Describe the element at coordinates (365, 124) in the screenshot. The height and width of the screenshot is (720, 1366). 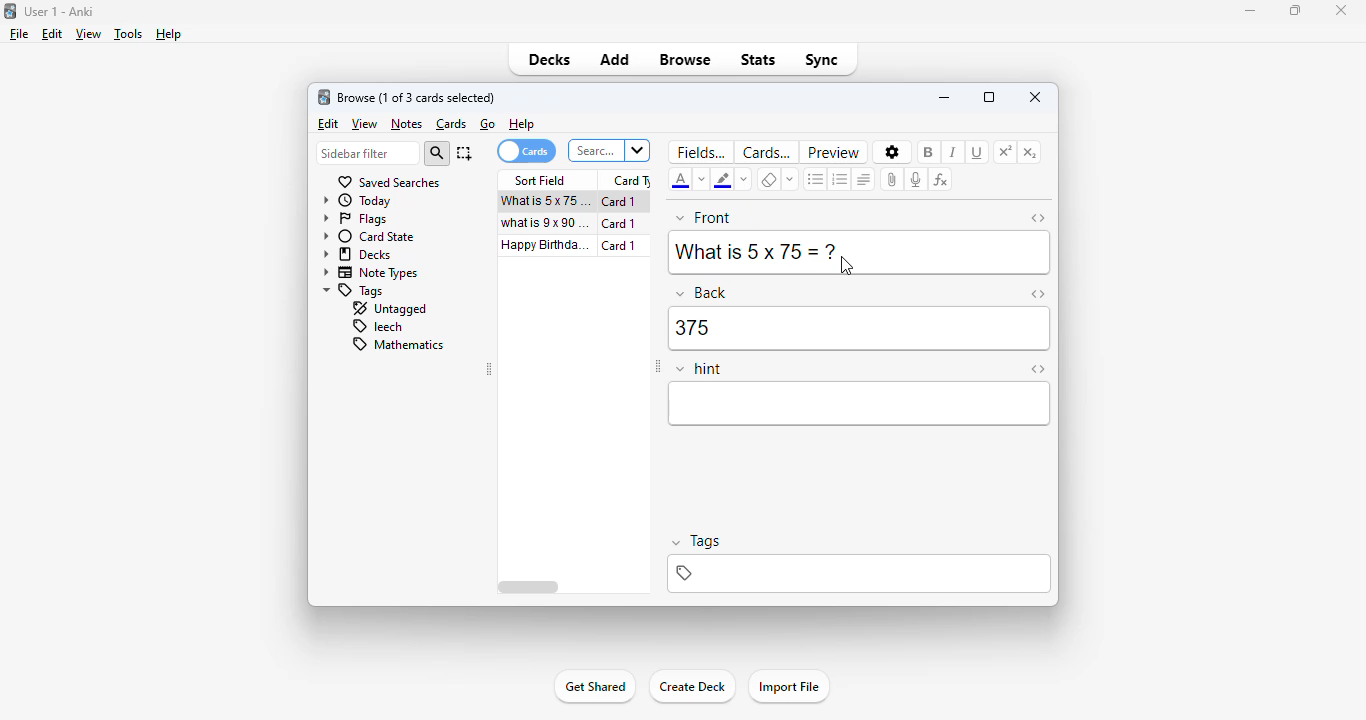
I see `view` at that location.